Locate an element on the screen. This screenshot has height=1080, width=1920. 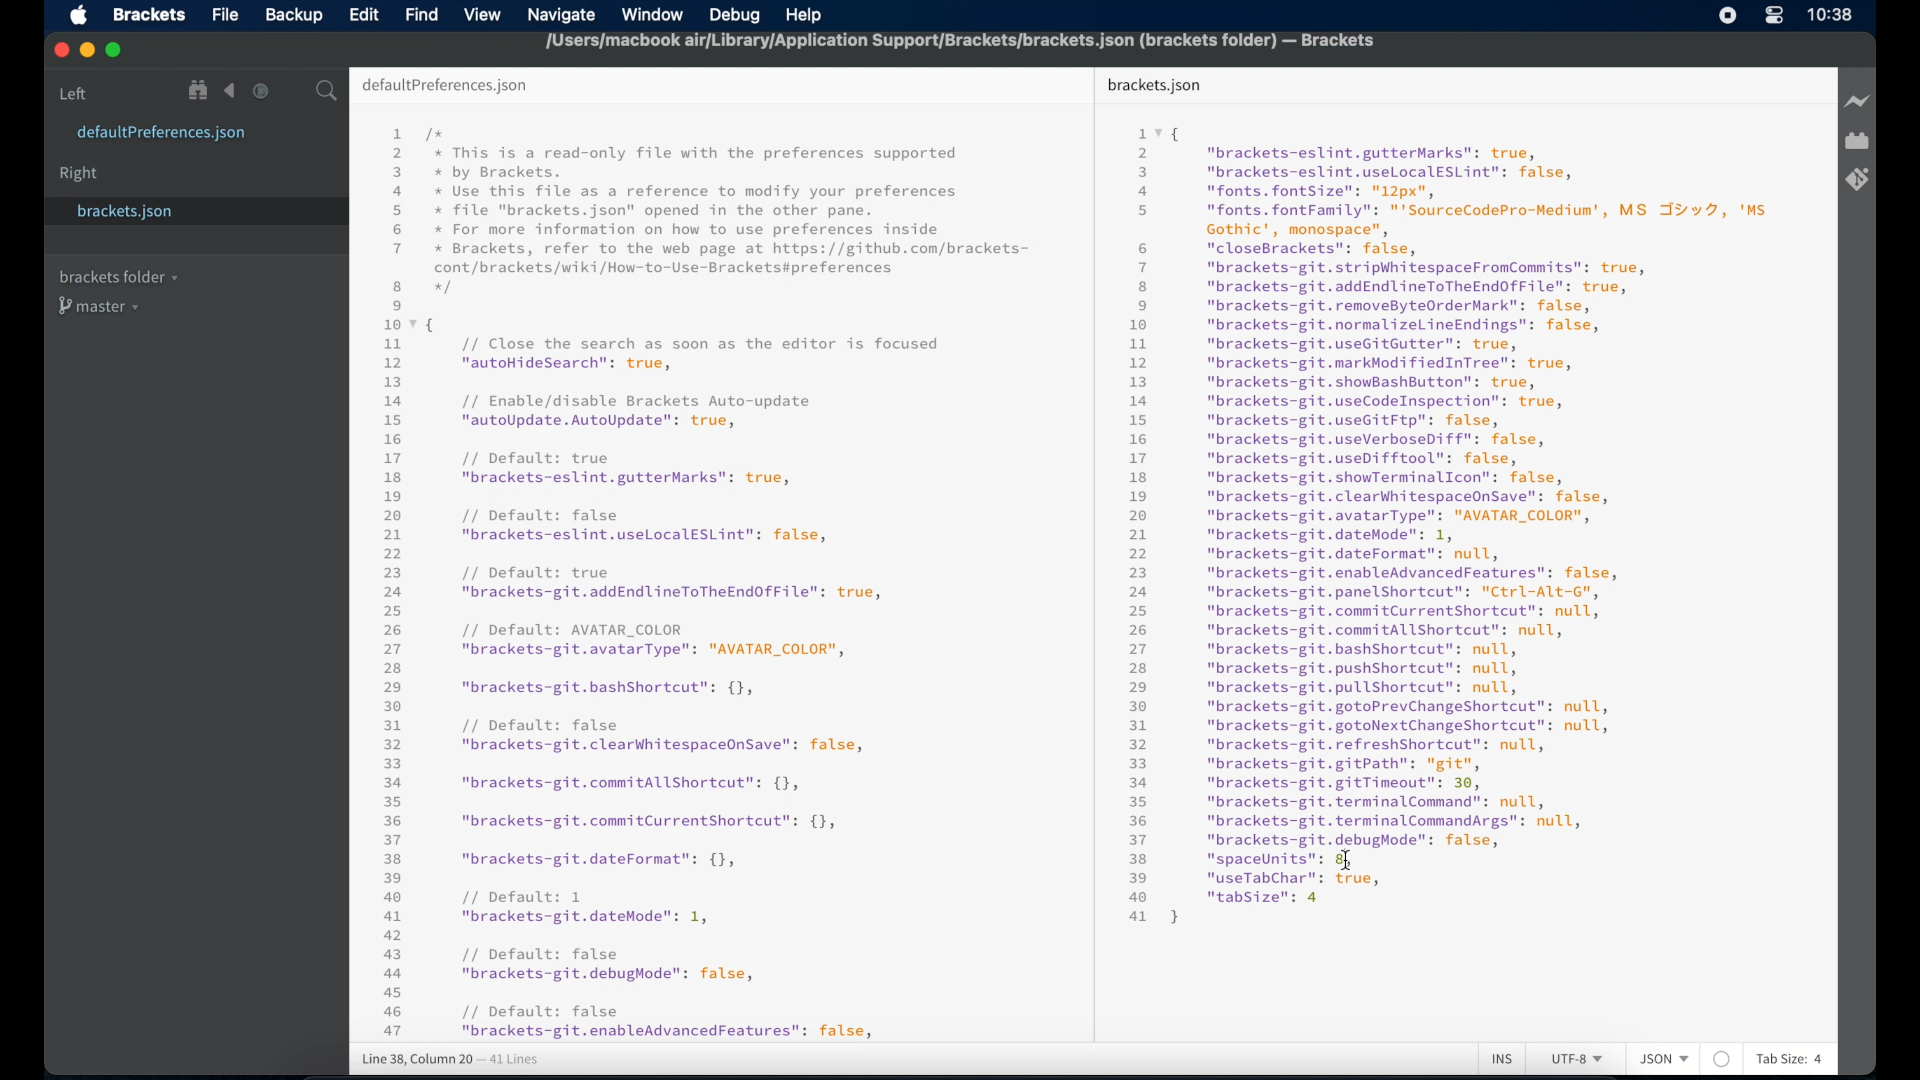
edit is located at coordinates (363, 14).